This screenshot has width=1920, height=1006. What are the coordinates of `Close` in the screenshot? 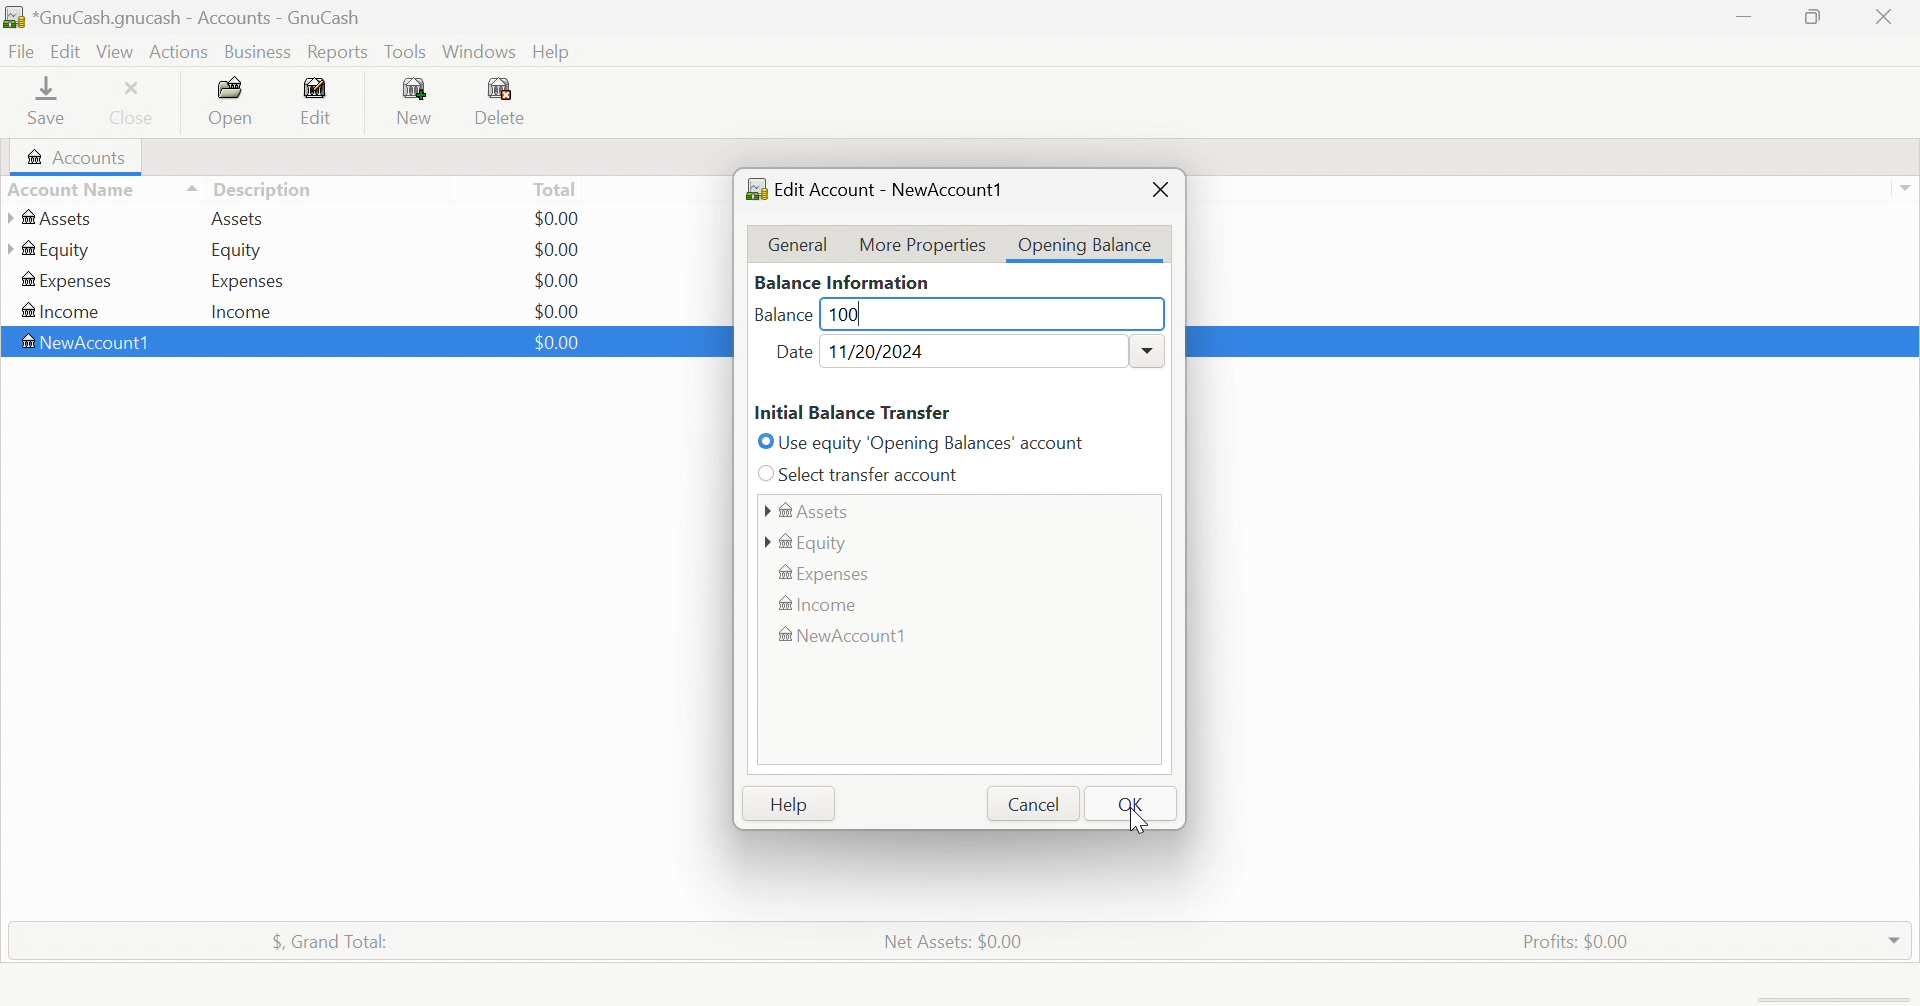 It's located at (1887, 17).